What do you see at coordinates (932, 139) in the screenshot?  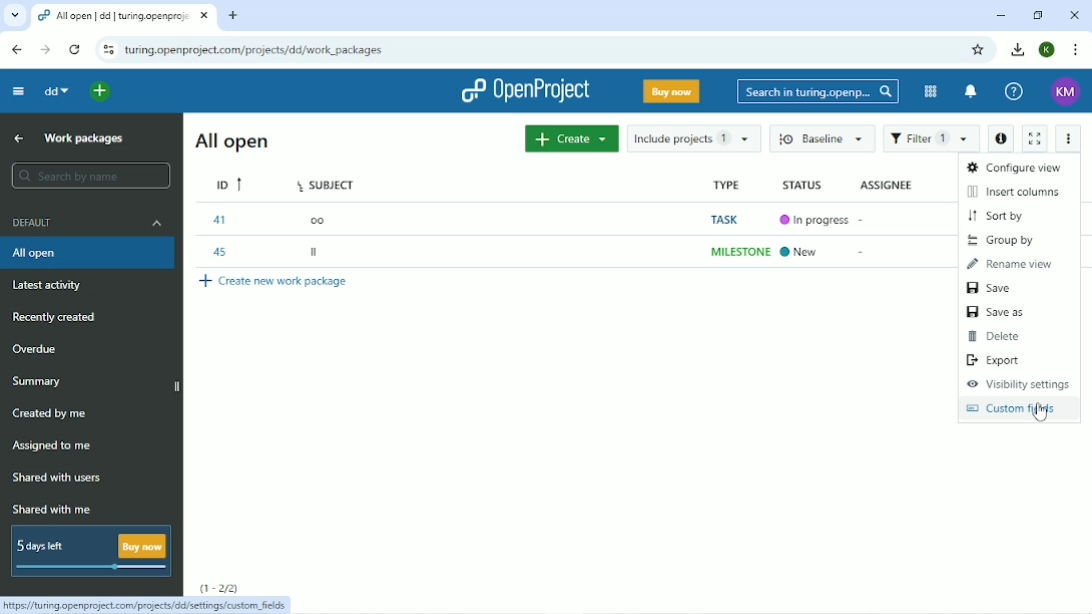 I see `Filter` at bounding box center [932, 139].